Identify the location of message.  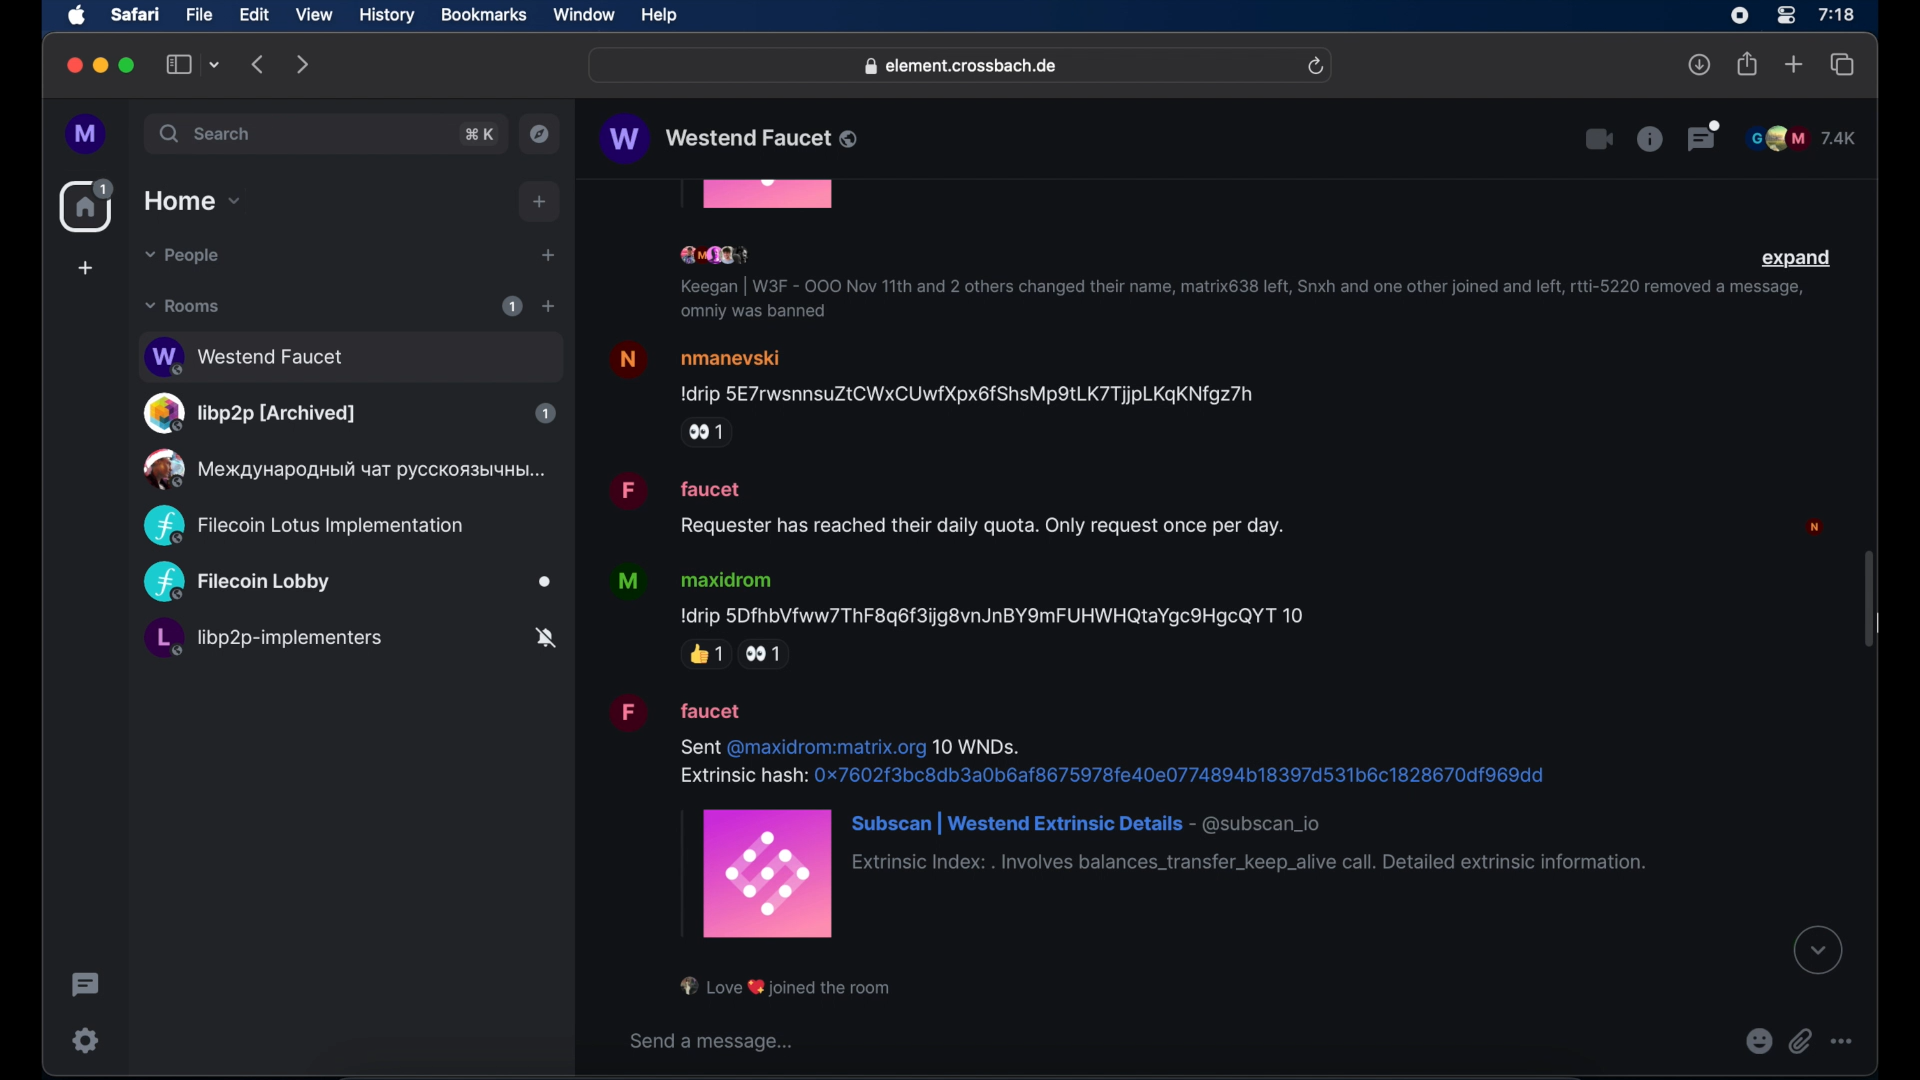
(1128, 815).